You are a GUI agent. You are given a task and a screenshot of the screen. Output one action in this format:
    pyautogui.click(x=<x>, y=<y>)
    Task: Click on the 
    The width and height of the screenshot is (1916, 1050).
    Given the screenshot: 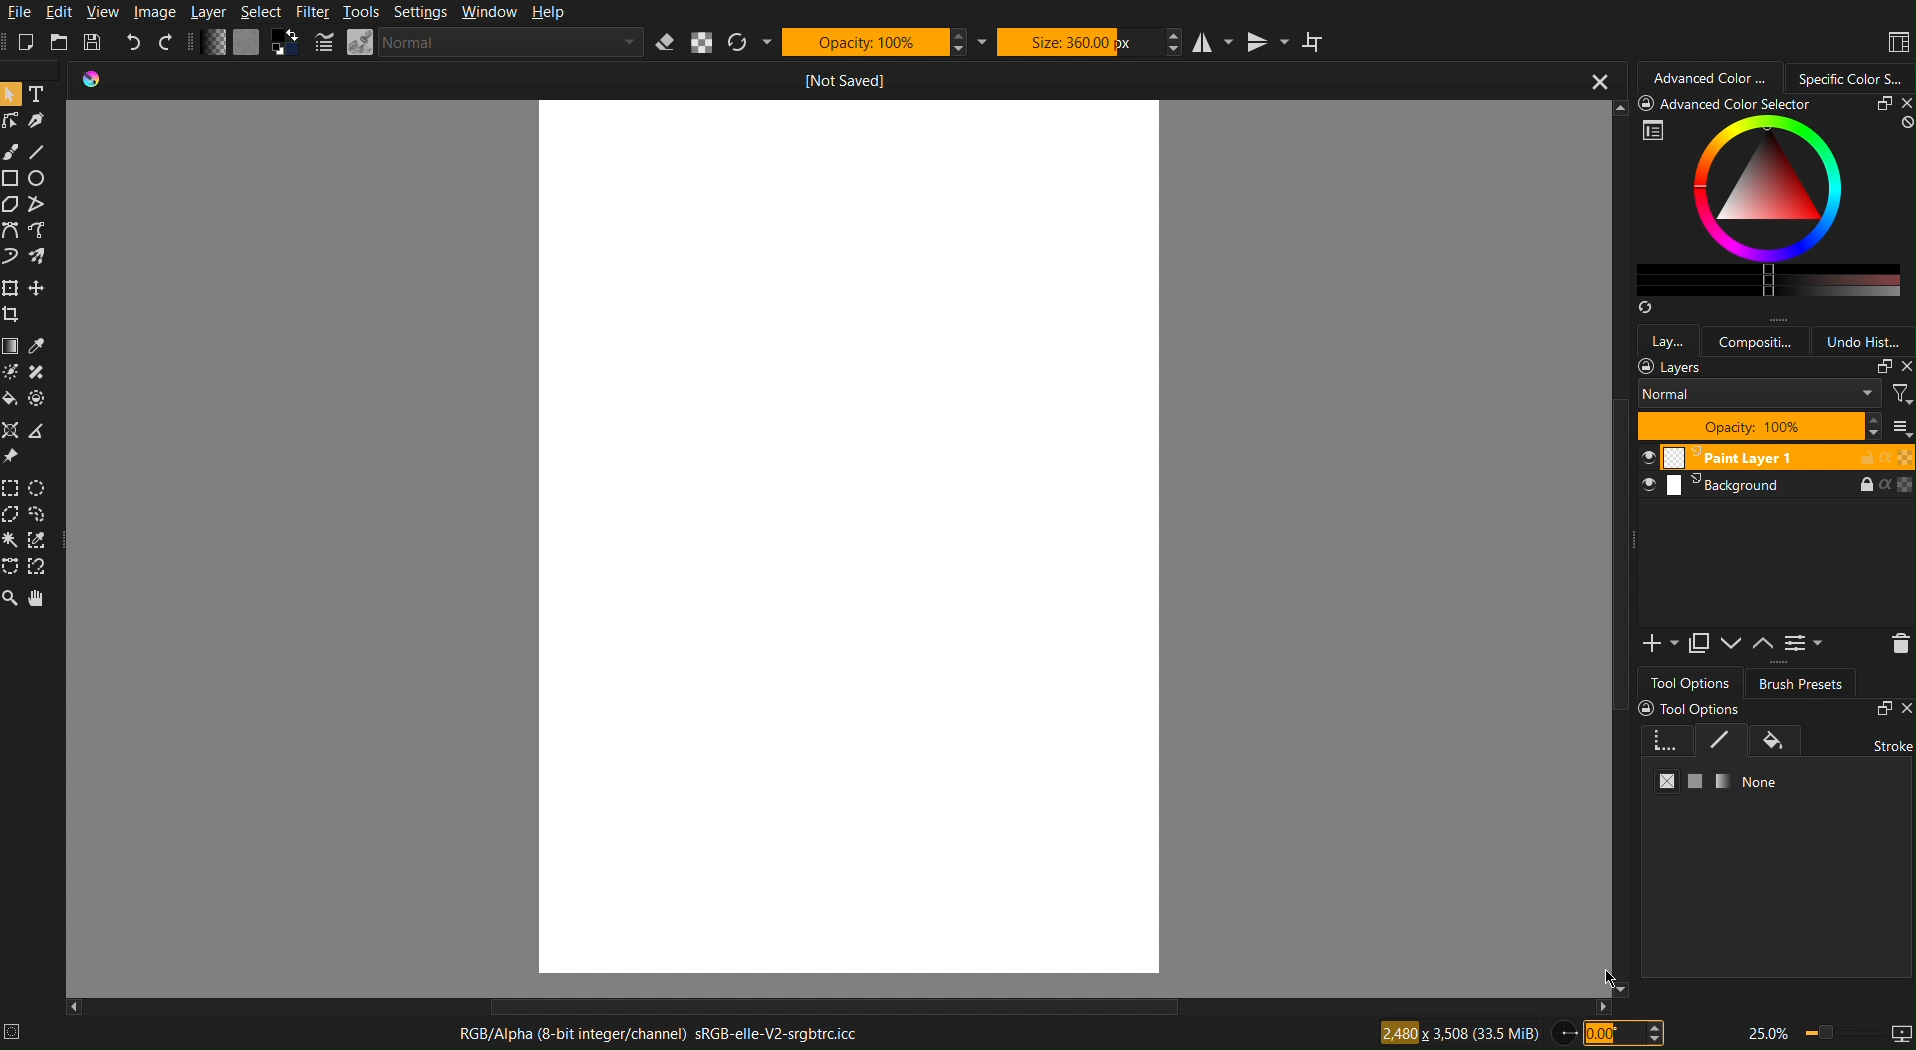 What is the action you would take?
    pyautogui.click(x=36, y=398)
    